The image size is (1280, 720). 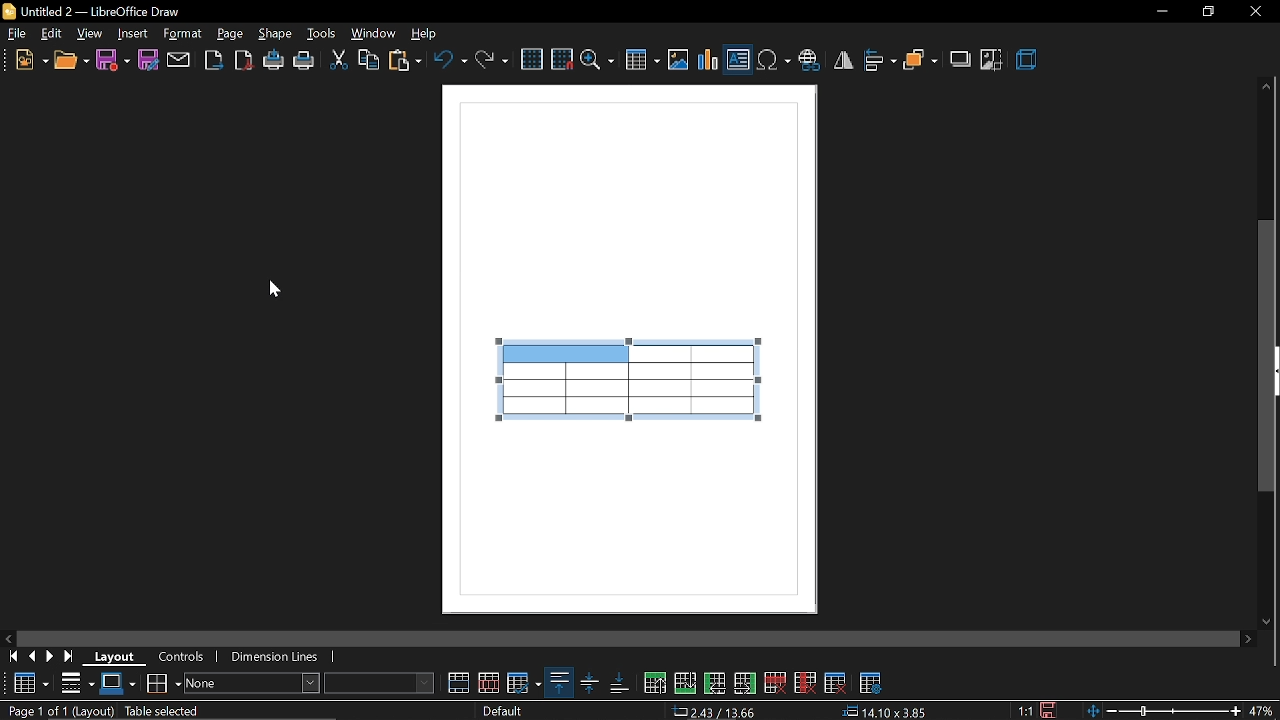 I want to click on align bottom, so click(x=620, y=682).